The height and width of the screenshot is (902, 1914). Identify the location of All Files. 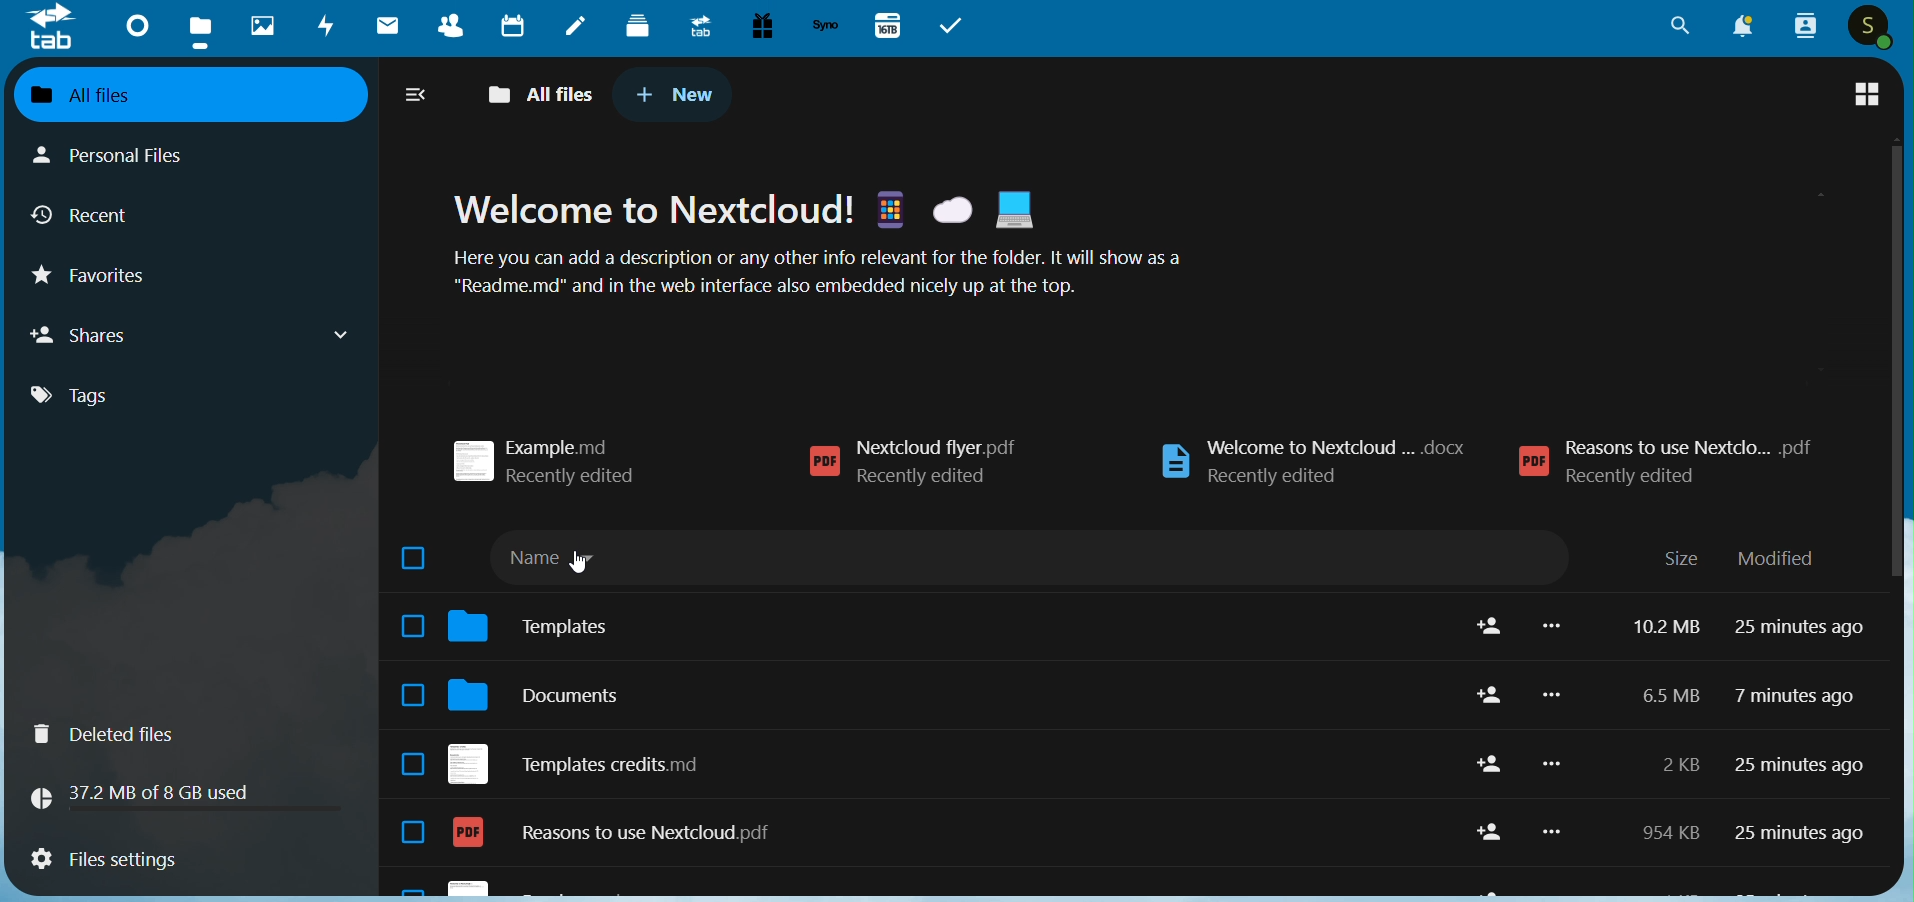
(538, 91).